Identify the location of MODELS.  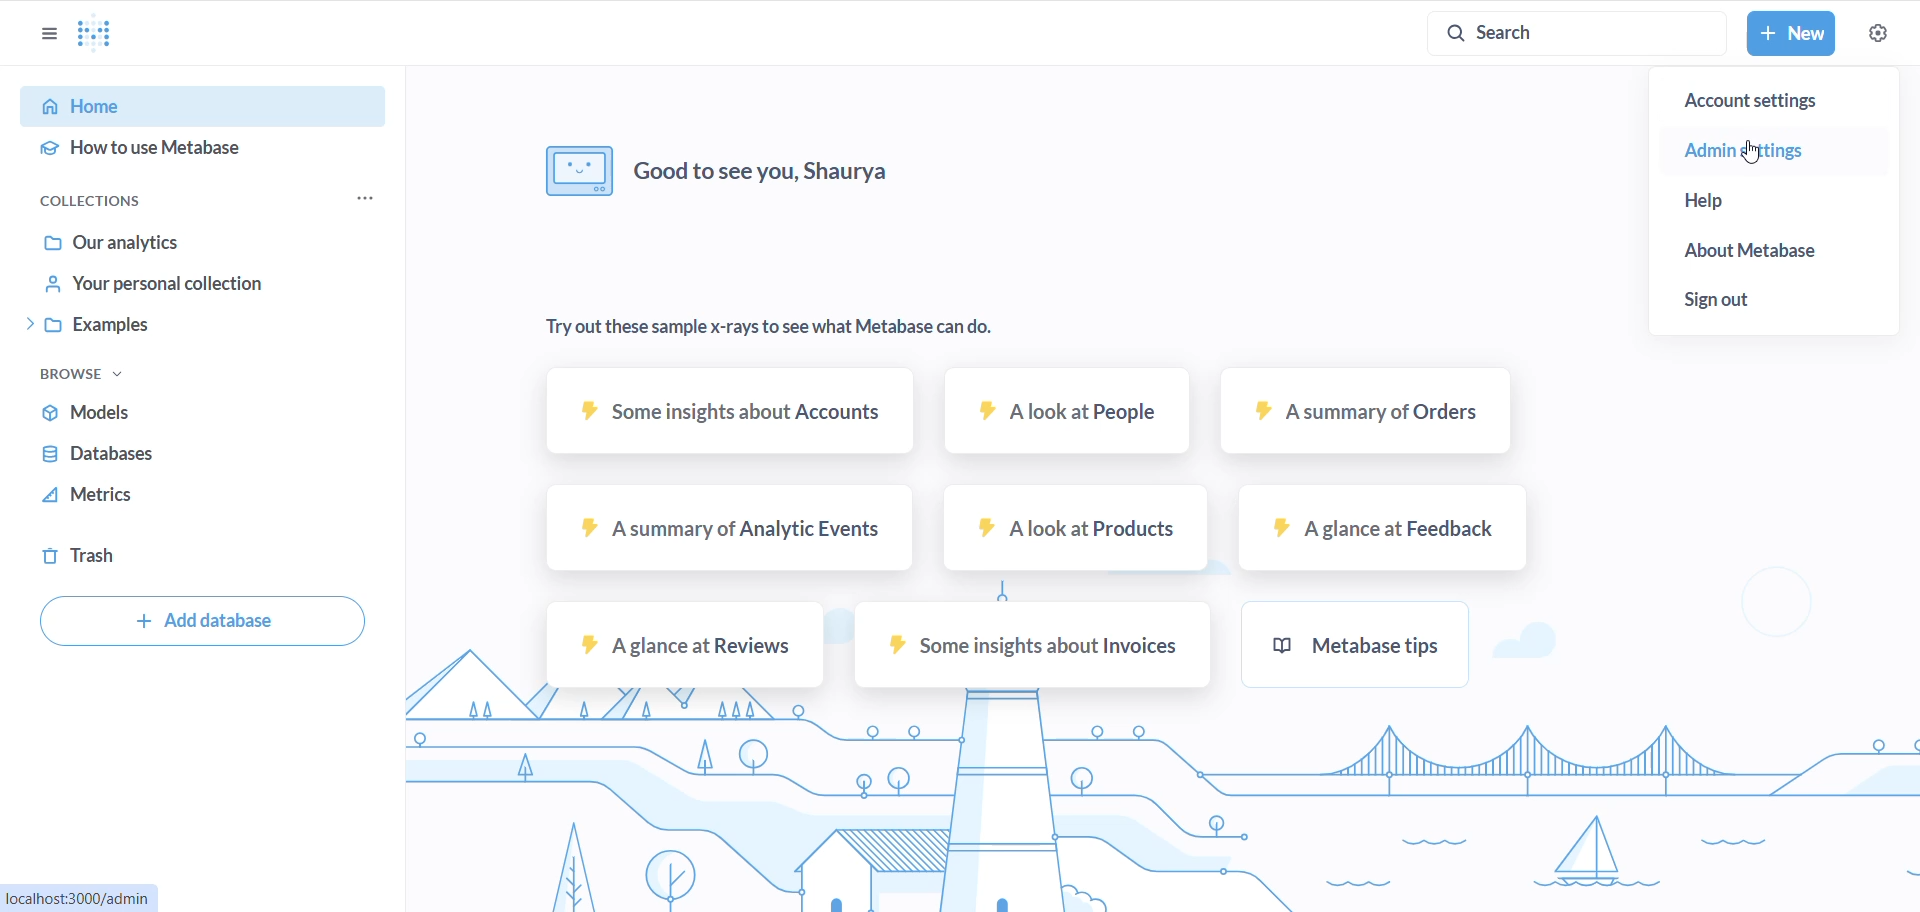
(208, 413).